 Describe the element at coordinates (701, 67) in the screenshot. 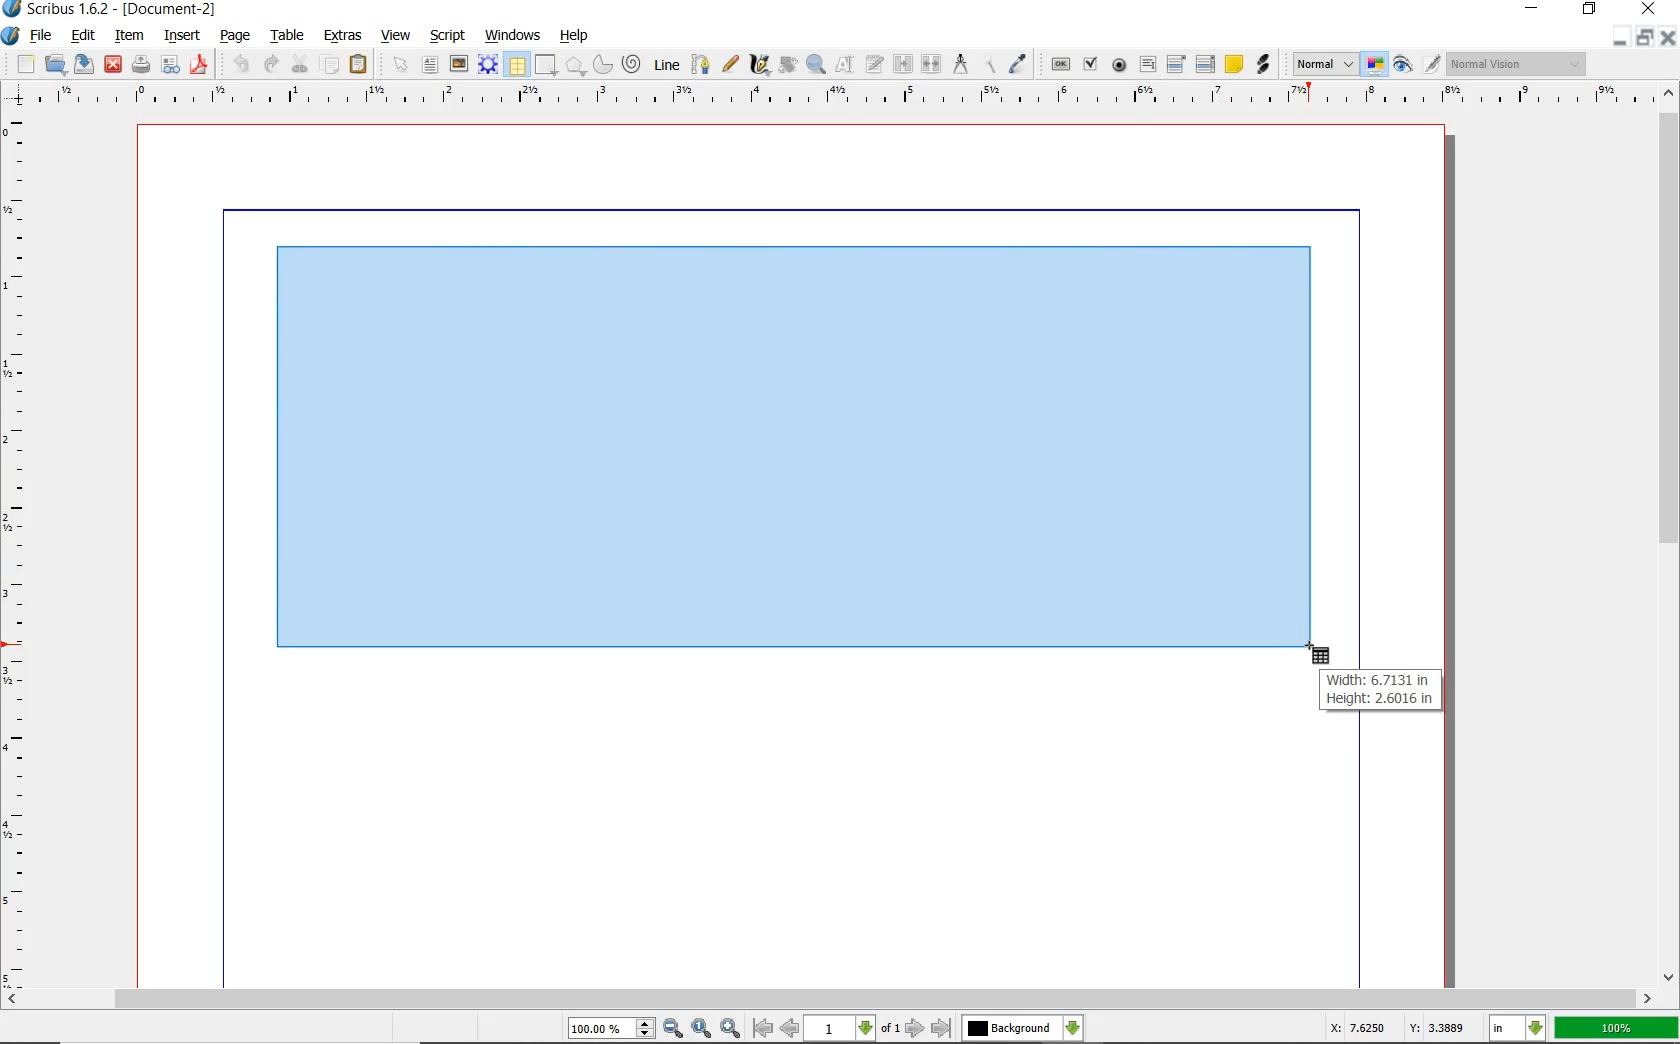

I see `bezier curve` at that location.